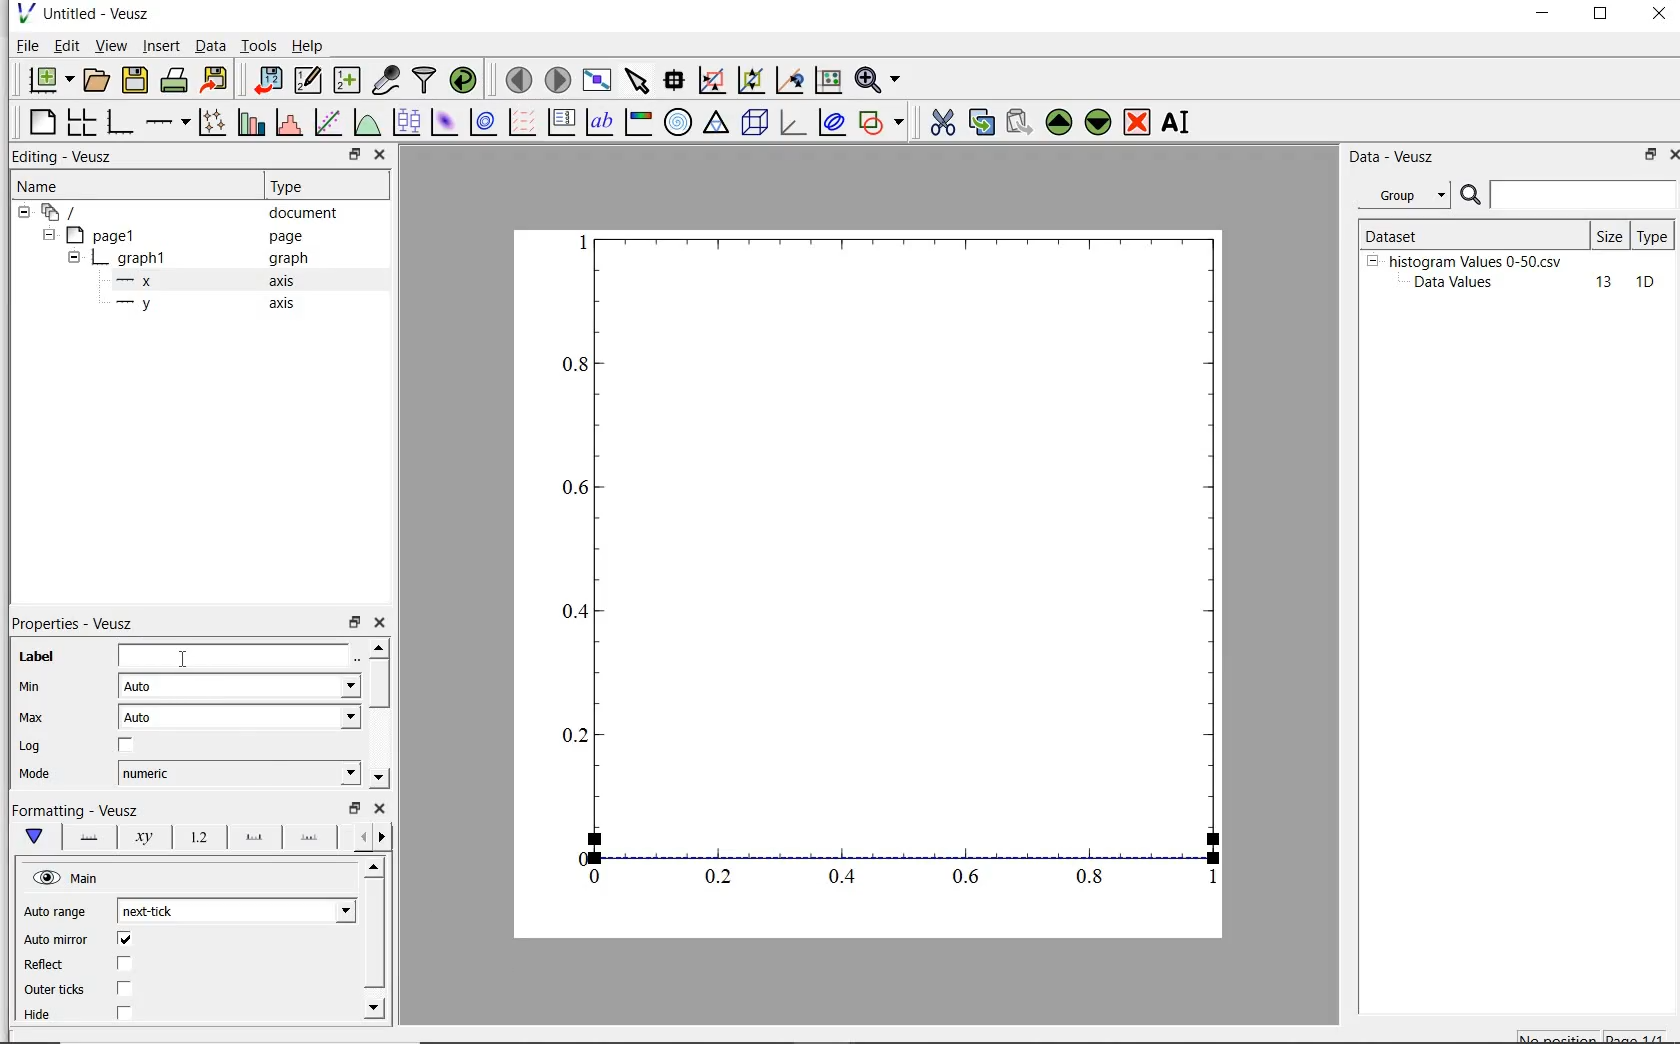  What do you see at coordinates (603, 120) in the screenshot?
I see `text label` at bounding box center [603, 120].